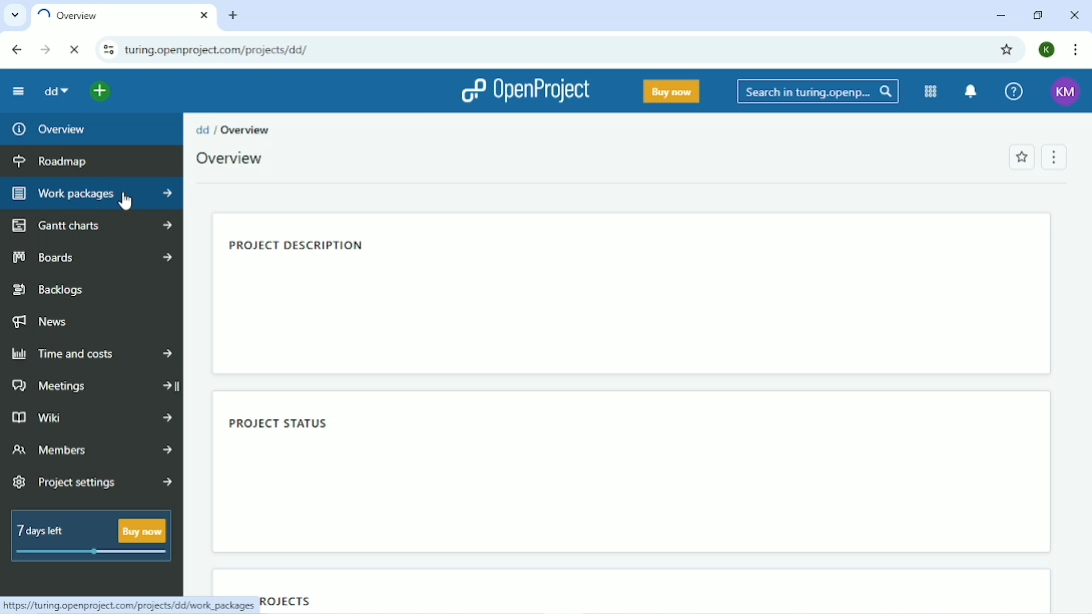  What do you see at coordinates (816, 92) in the screenshot?
I see `Search` at bounding box center [816, 92].